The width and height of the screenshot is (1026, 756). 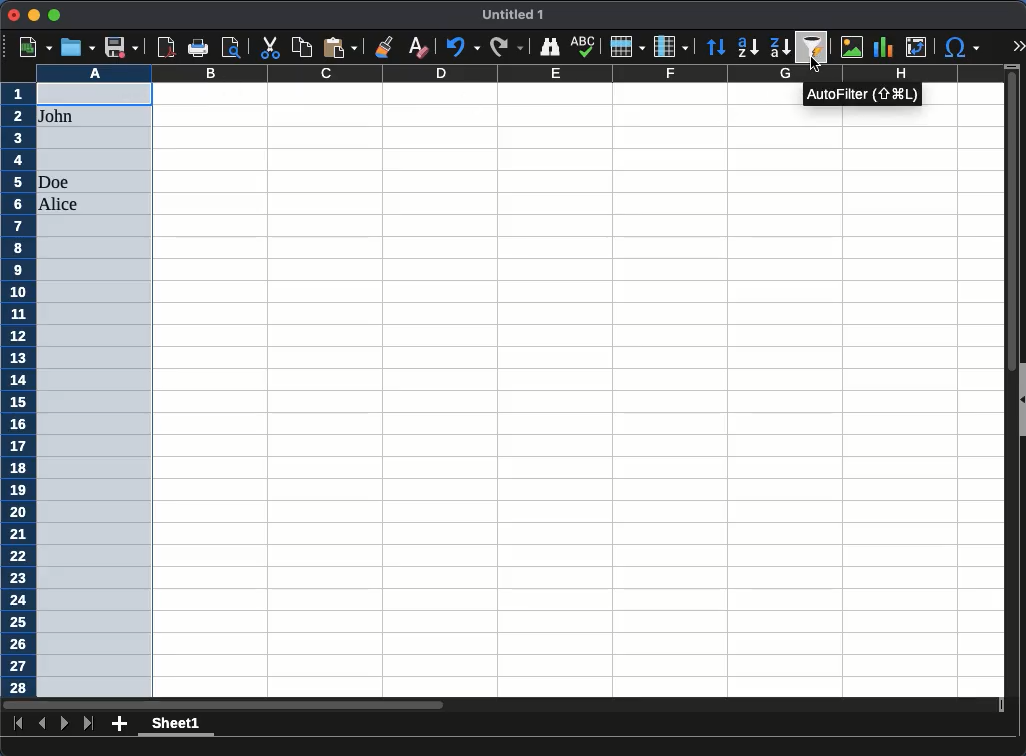 I want to click on row, so click(x=626, y=46).